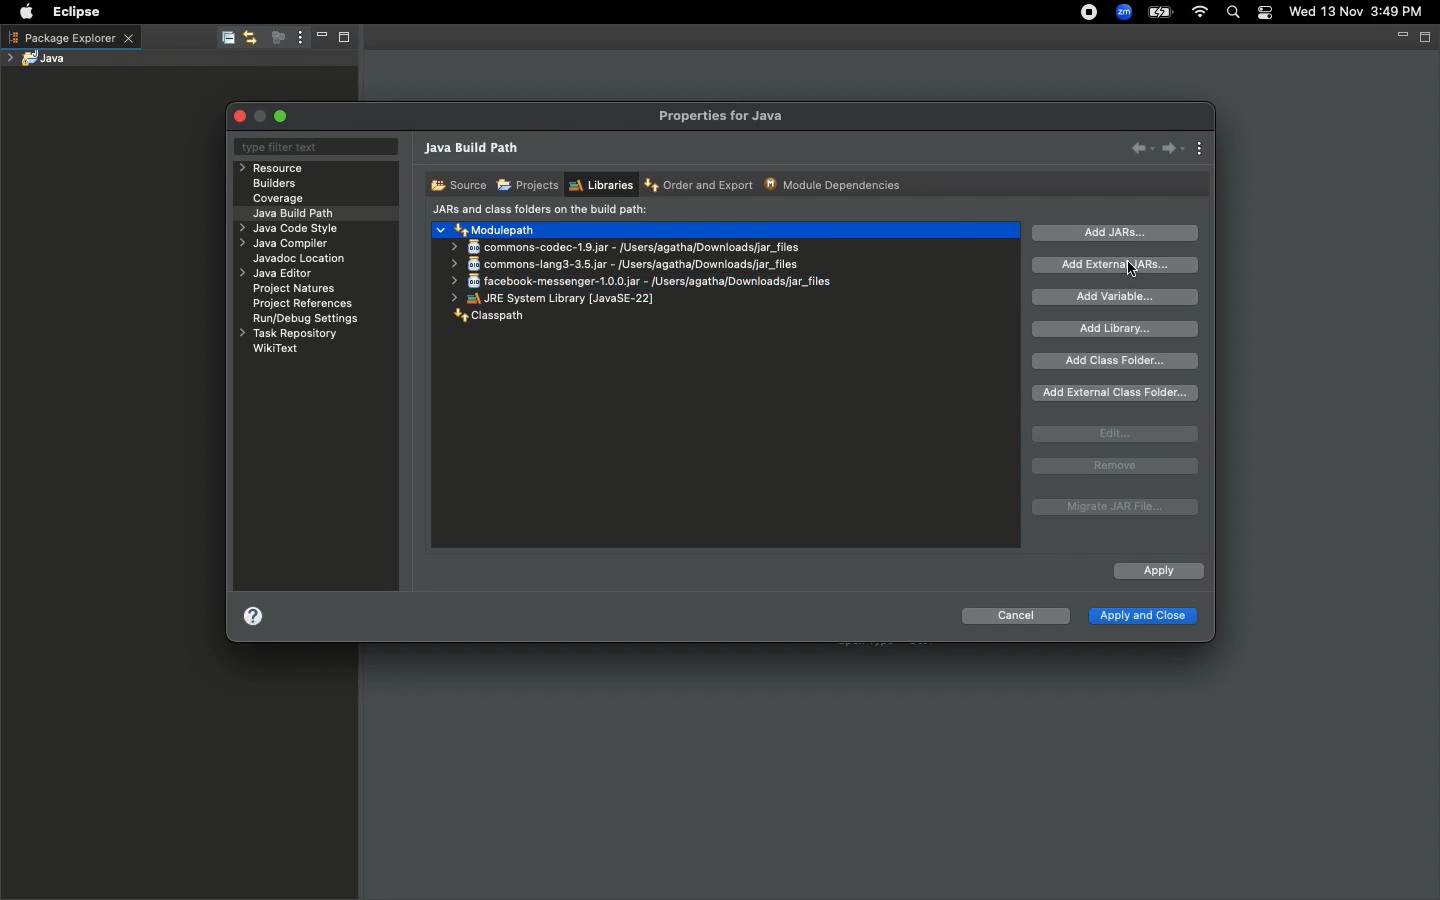 The height and width of the screenshot is (900, 1440). Describe the element at coordinates (1129, 268) in the screenshot. I see `Pointer Cursor` at that location.